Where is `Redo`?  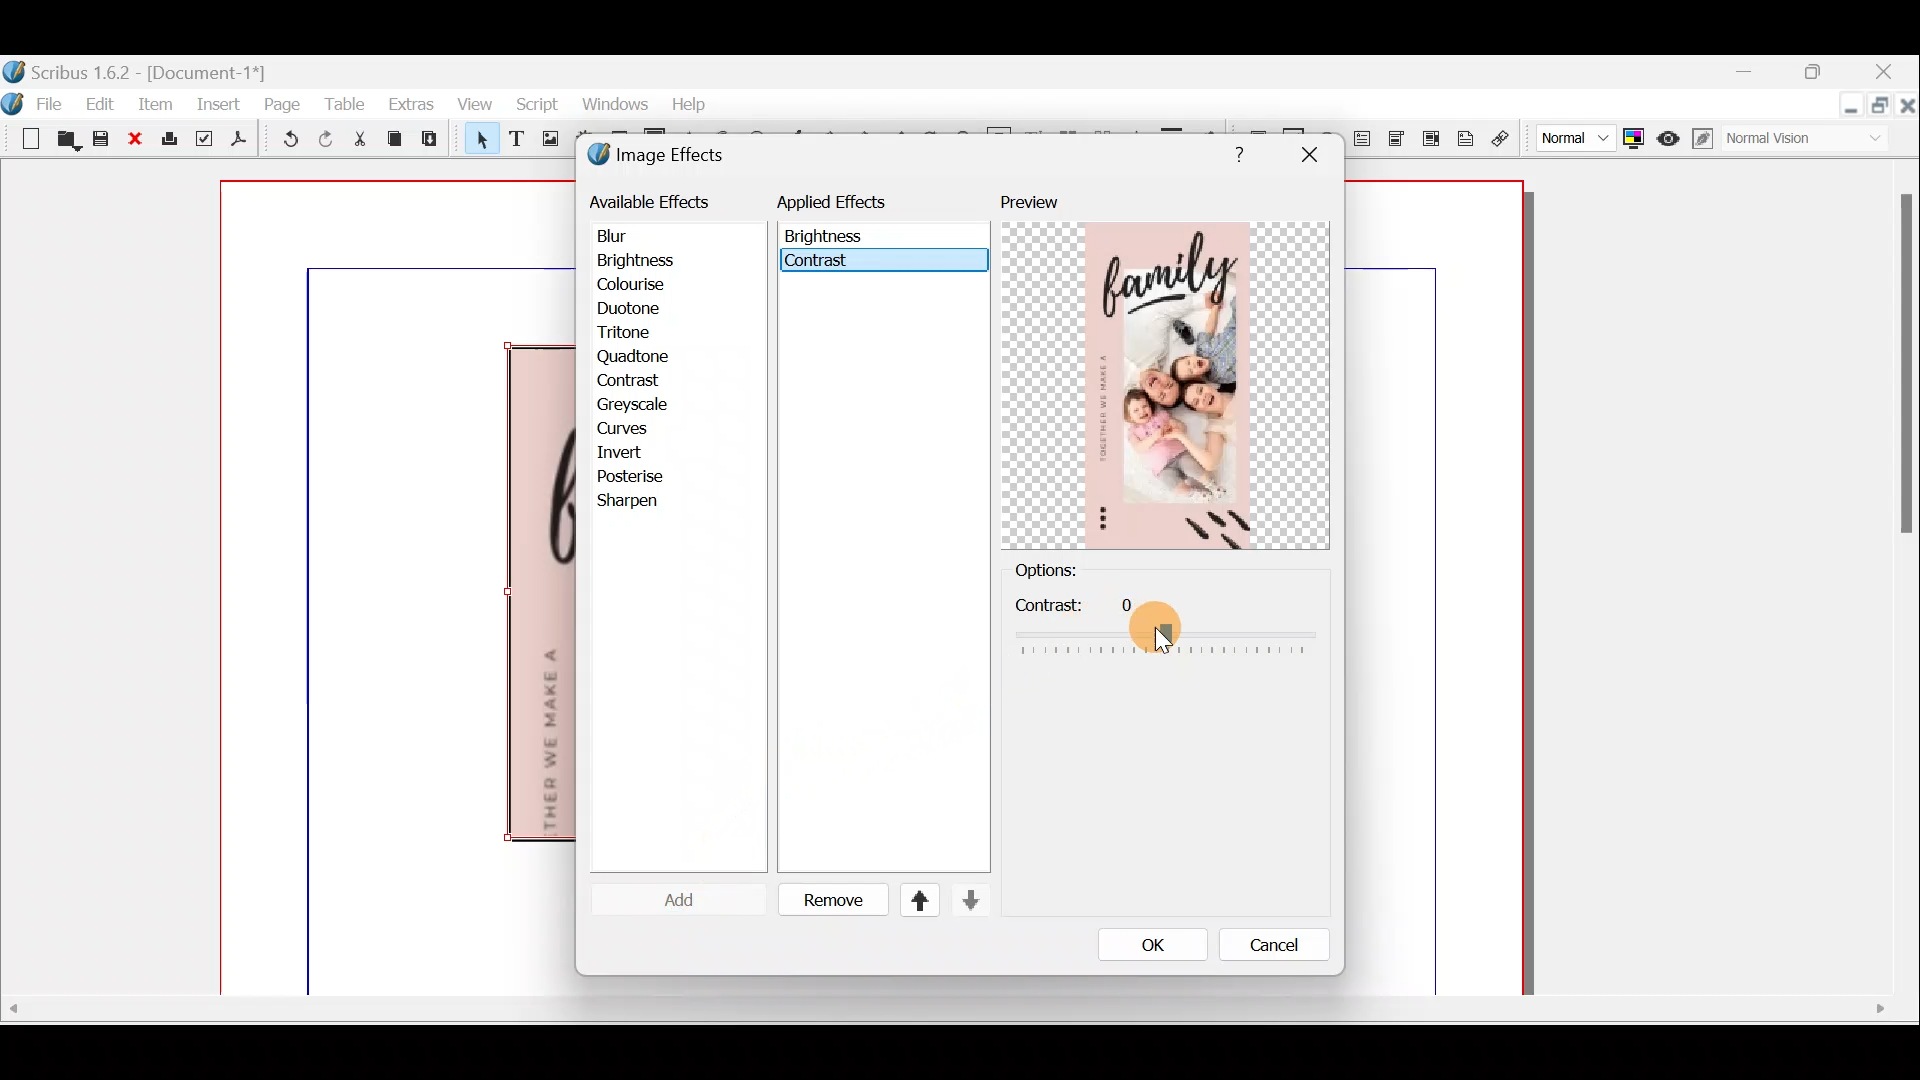
Redo is located at coordinates (325, 138).